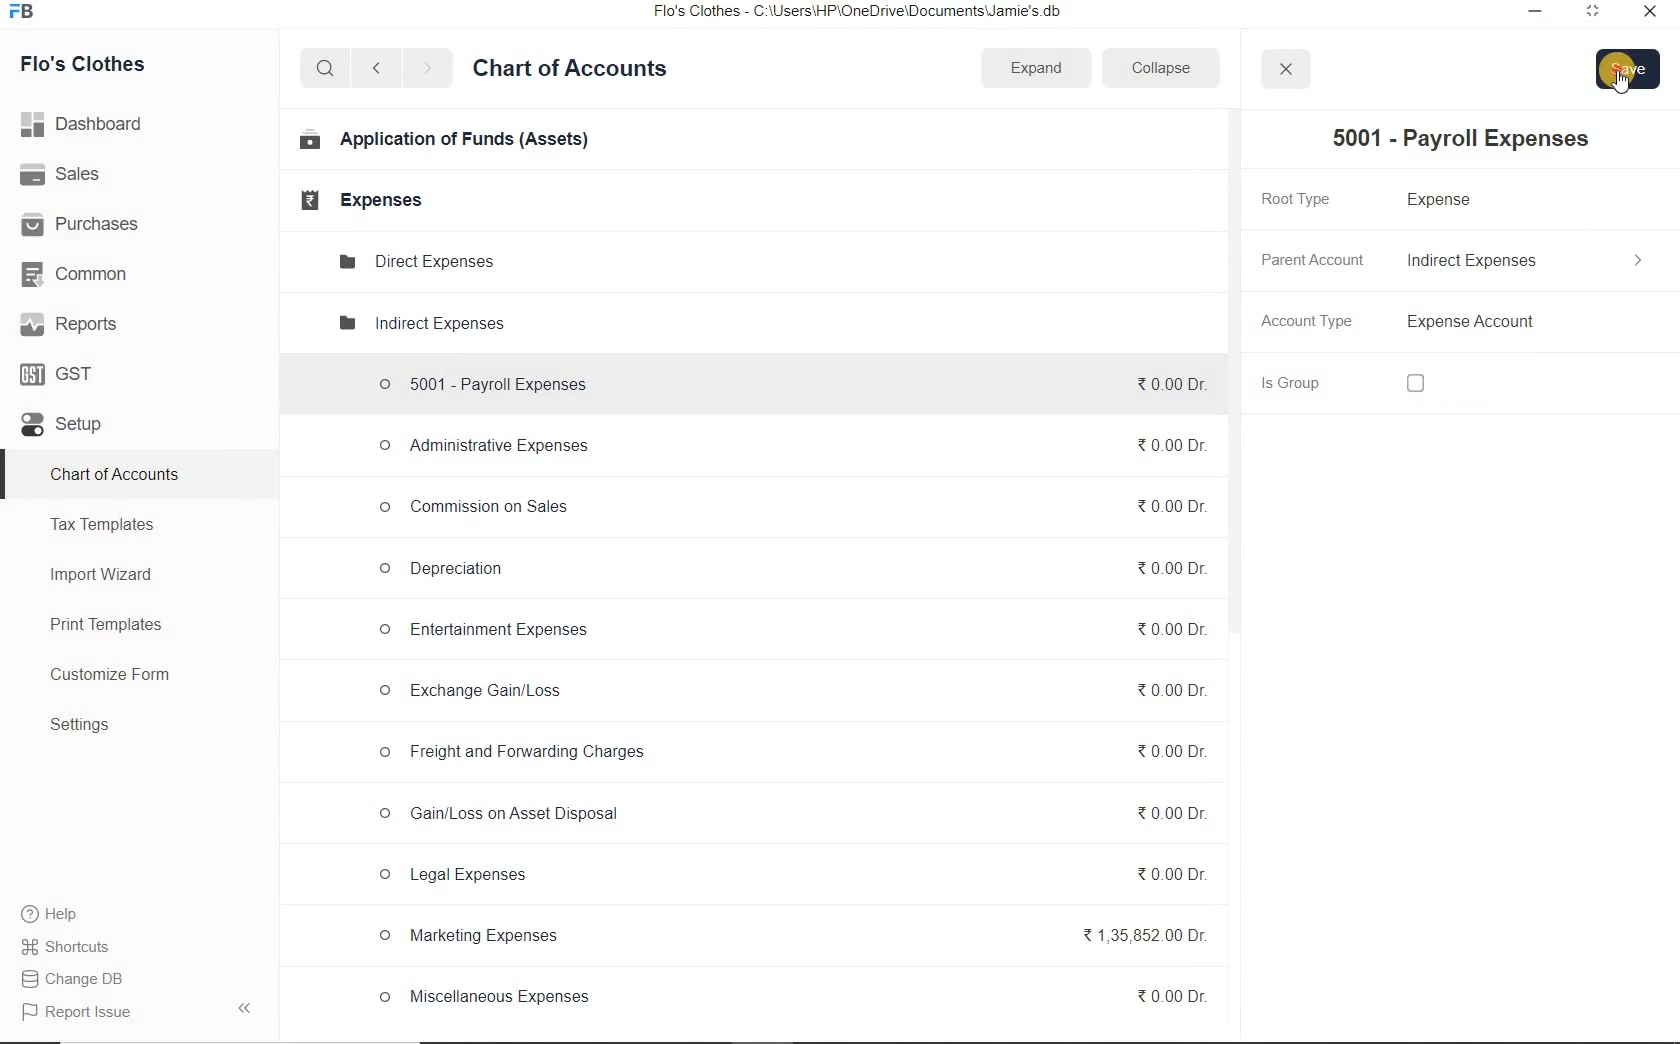 This screenshot has width=1680, height=1044. I want to click on © Miscellaneous Expenses %0.00Dr., so click(790, 997).